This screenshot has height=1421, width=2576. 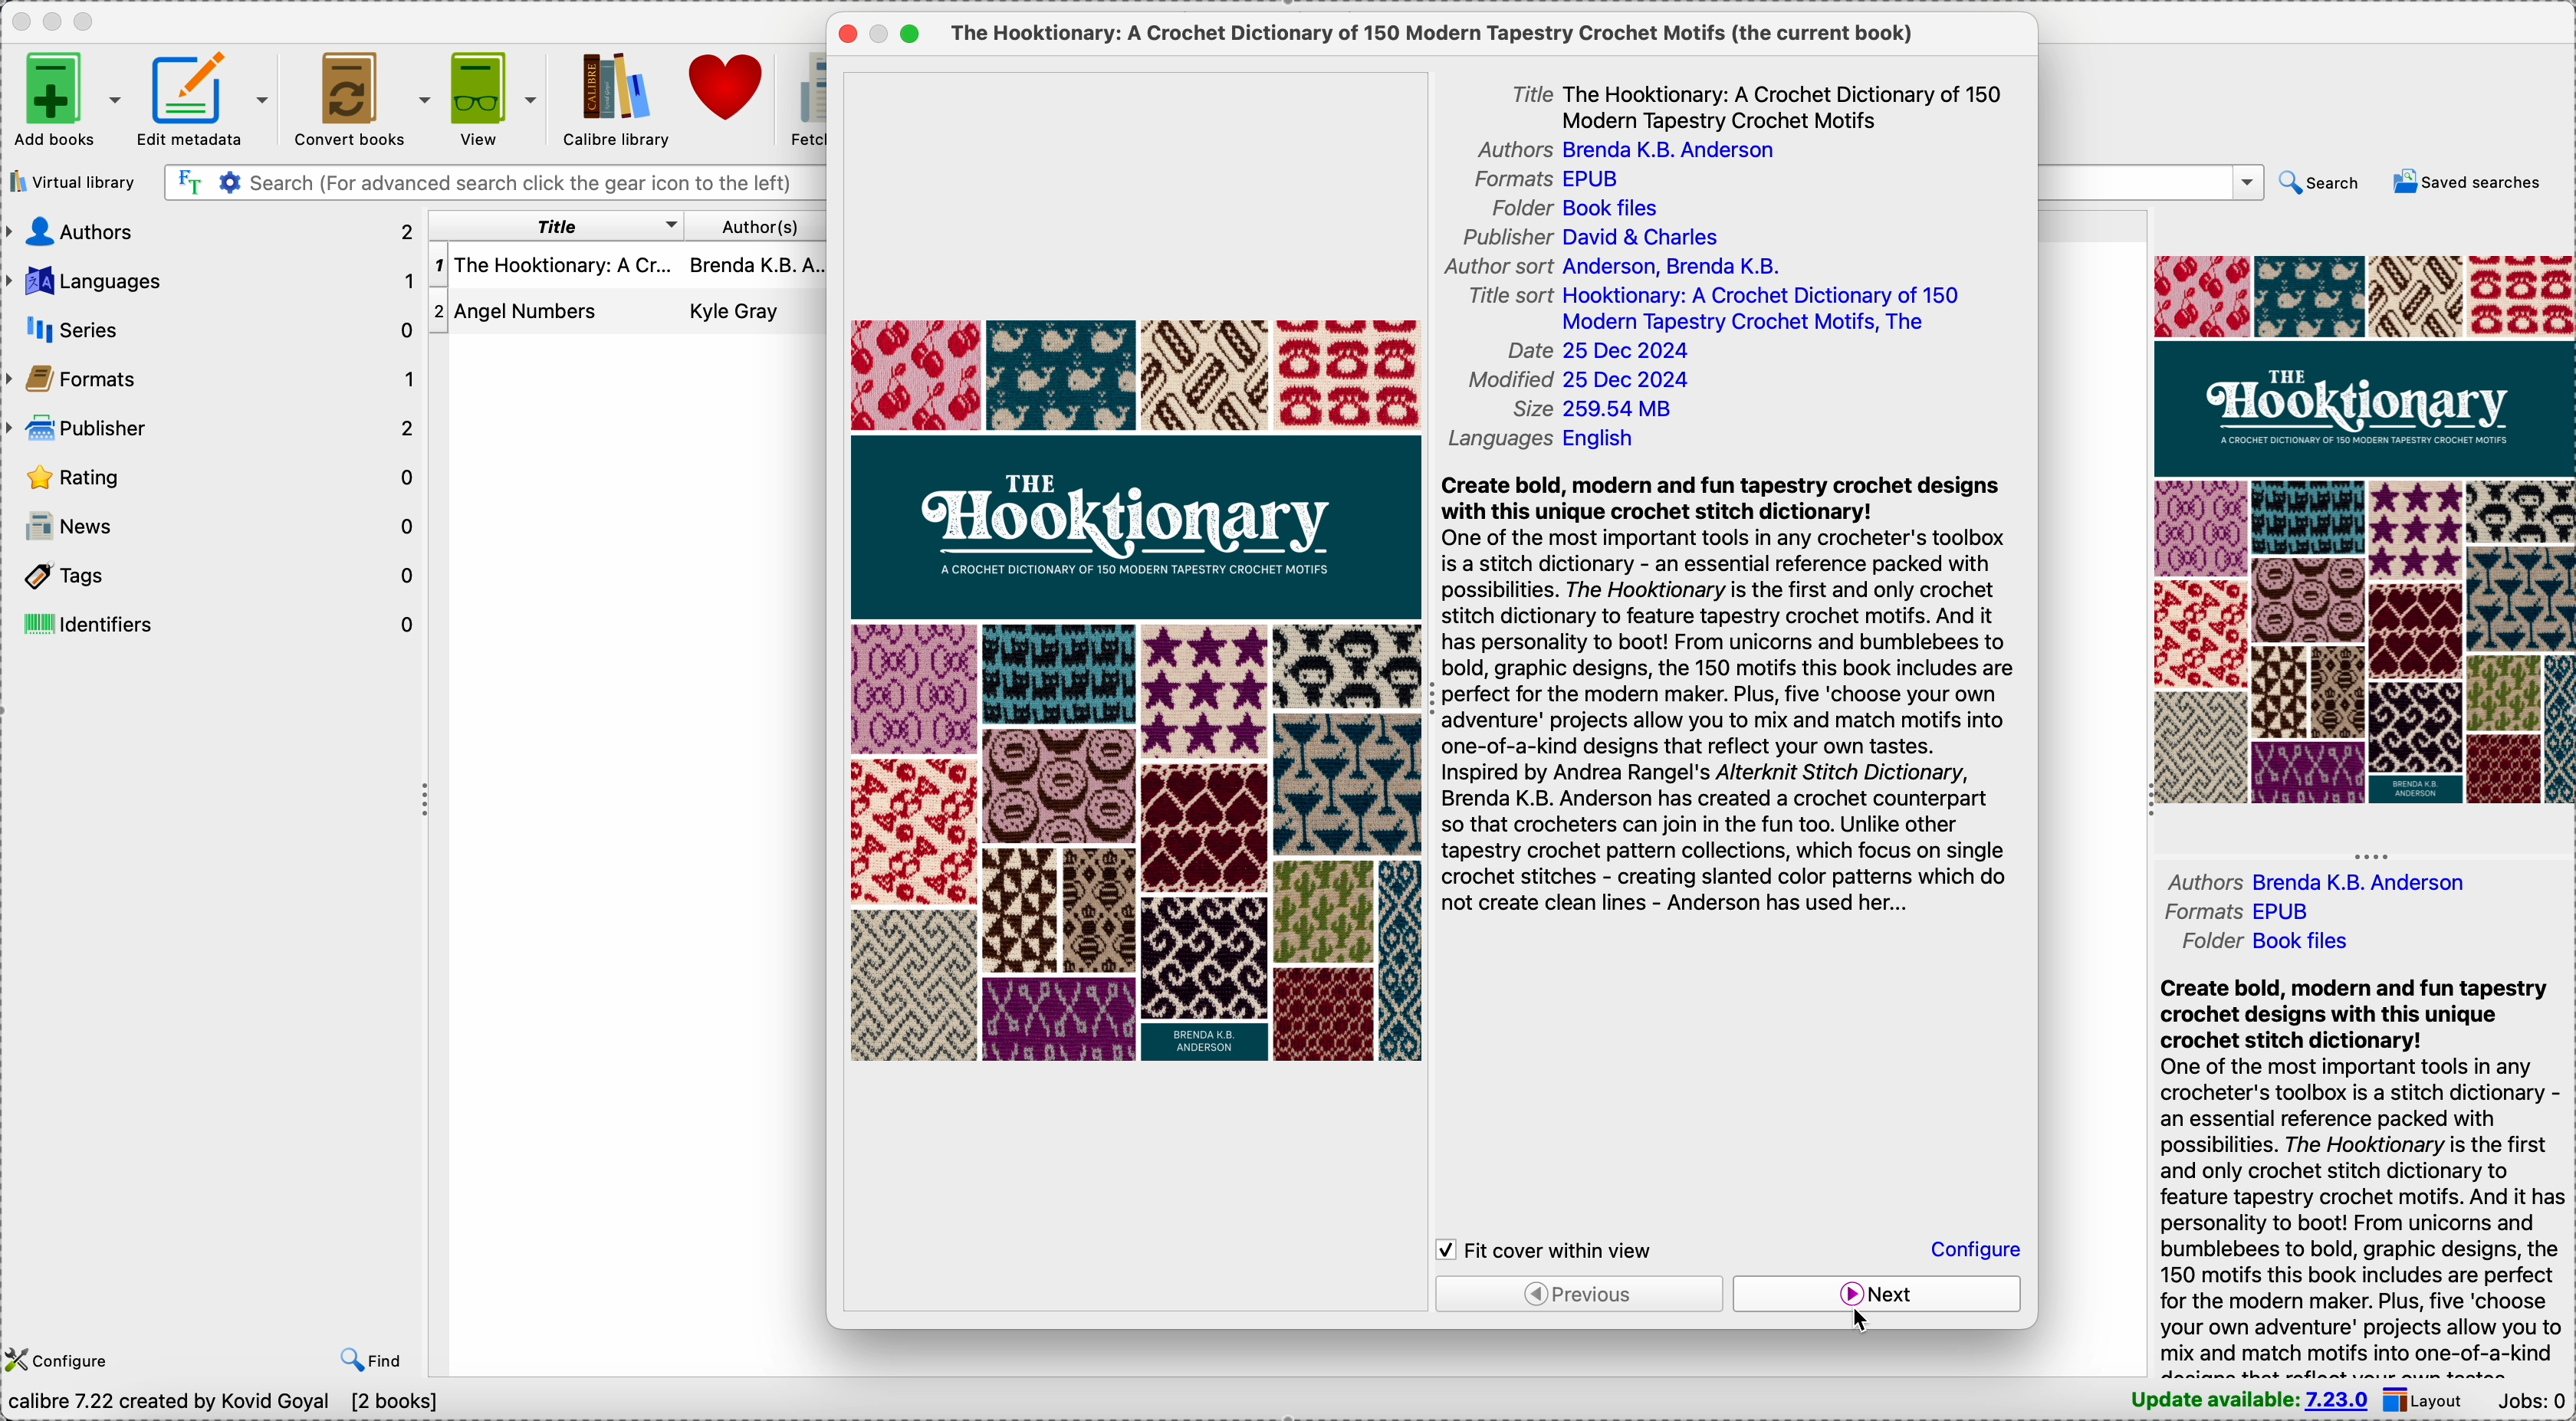 I want to click on publisher, so click(x=214, y=428).